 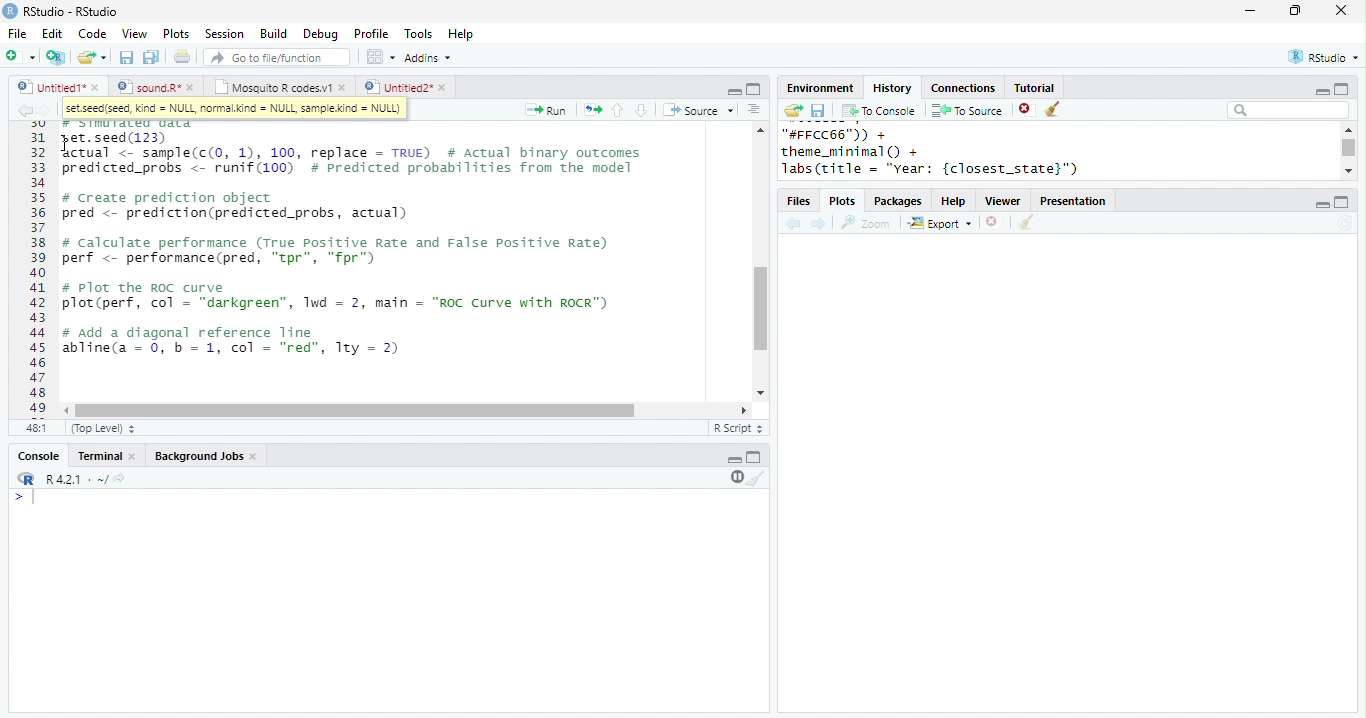 I want to click on close, so click(x=97, y=87).